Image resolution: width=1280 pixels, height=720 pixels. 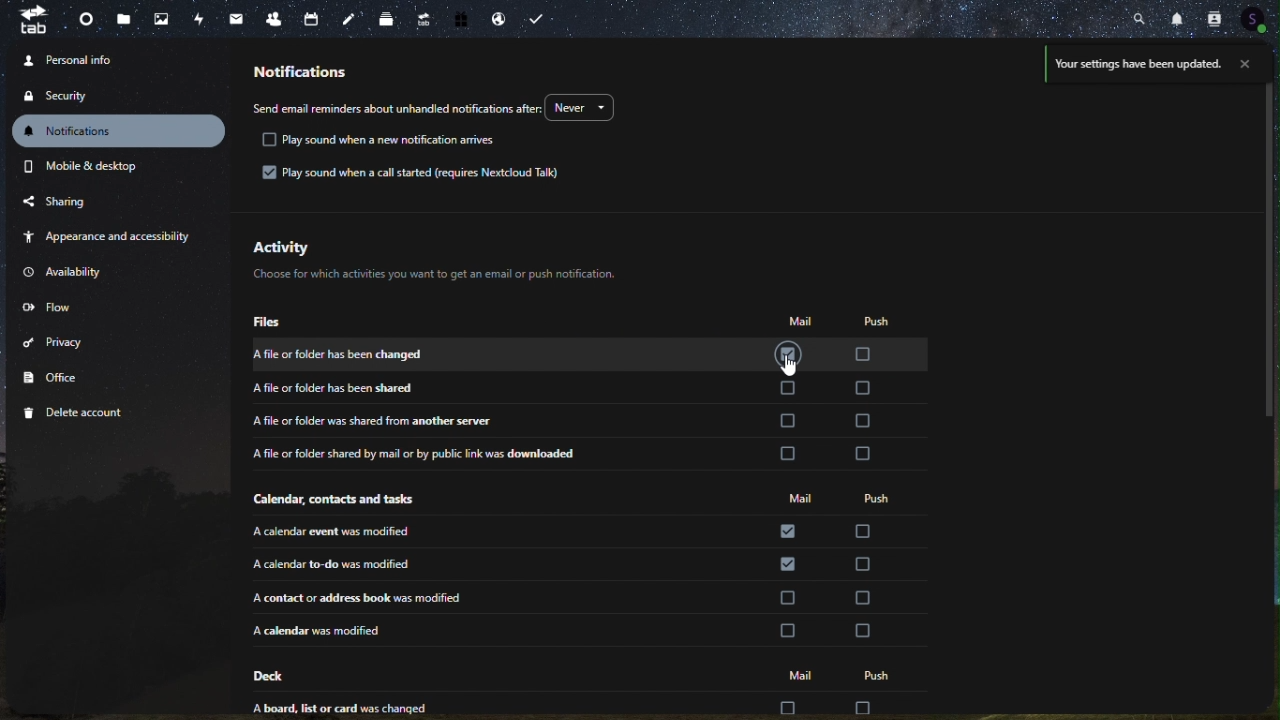 I want to click on Play sound when a new notification arrives, so click(x=394, y=140).